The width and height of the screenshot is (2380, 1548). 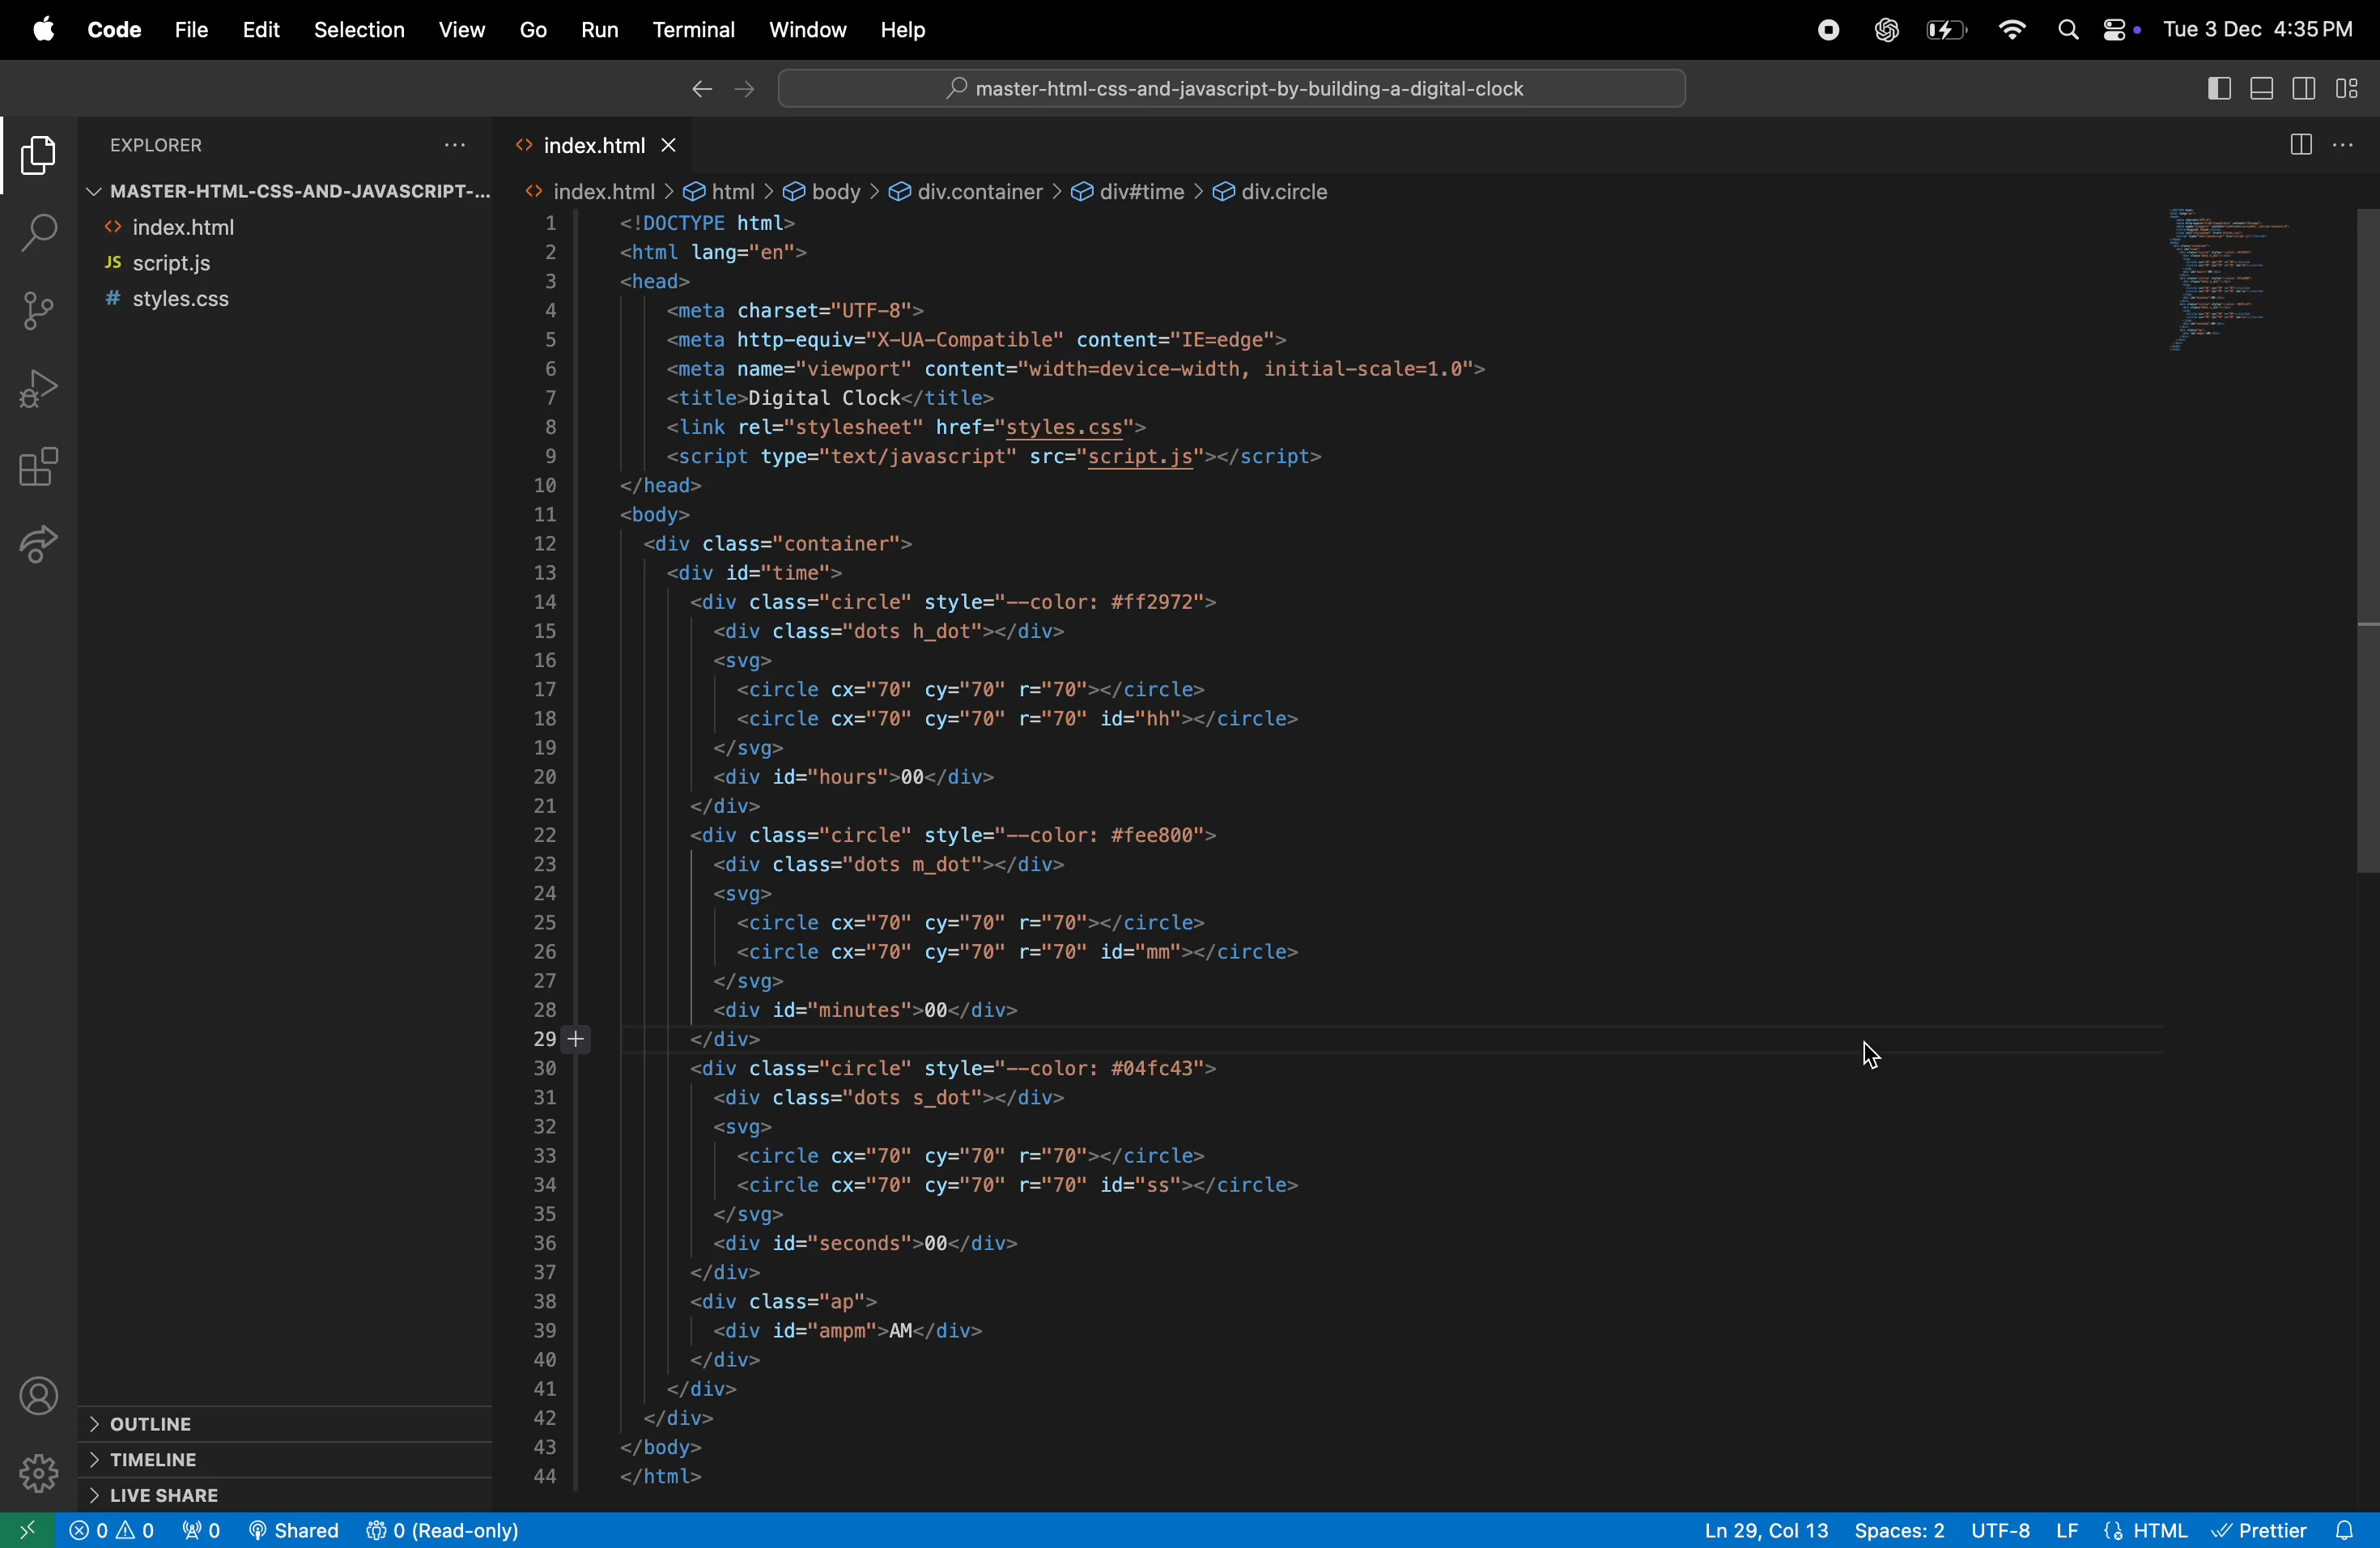 What do you see at coordinates (450, 138) in the screenshot?
I see `options` at bounding box center [450, 138].